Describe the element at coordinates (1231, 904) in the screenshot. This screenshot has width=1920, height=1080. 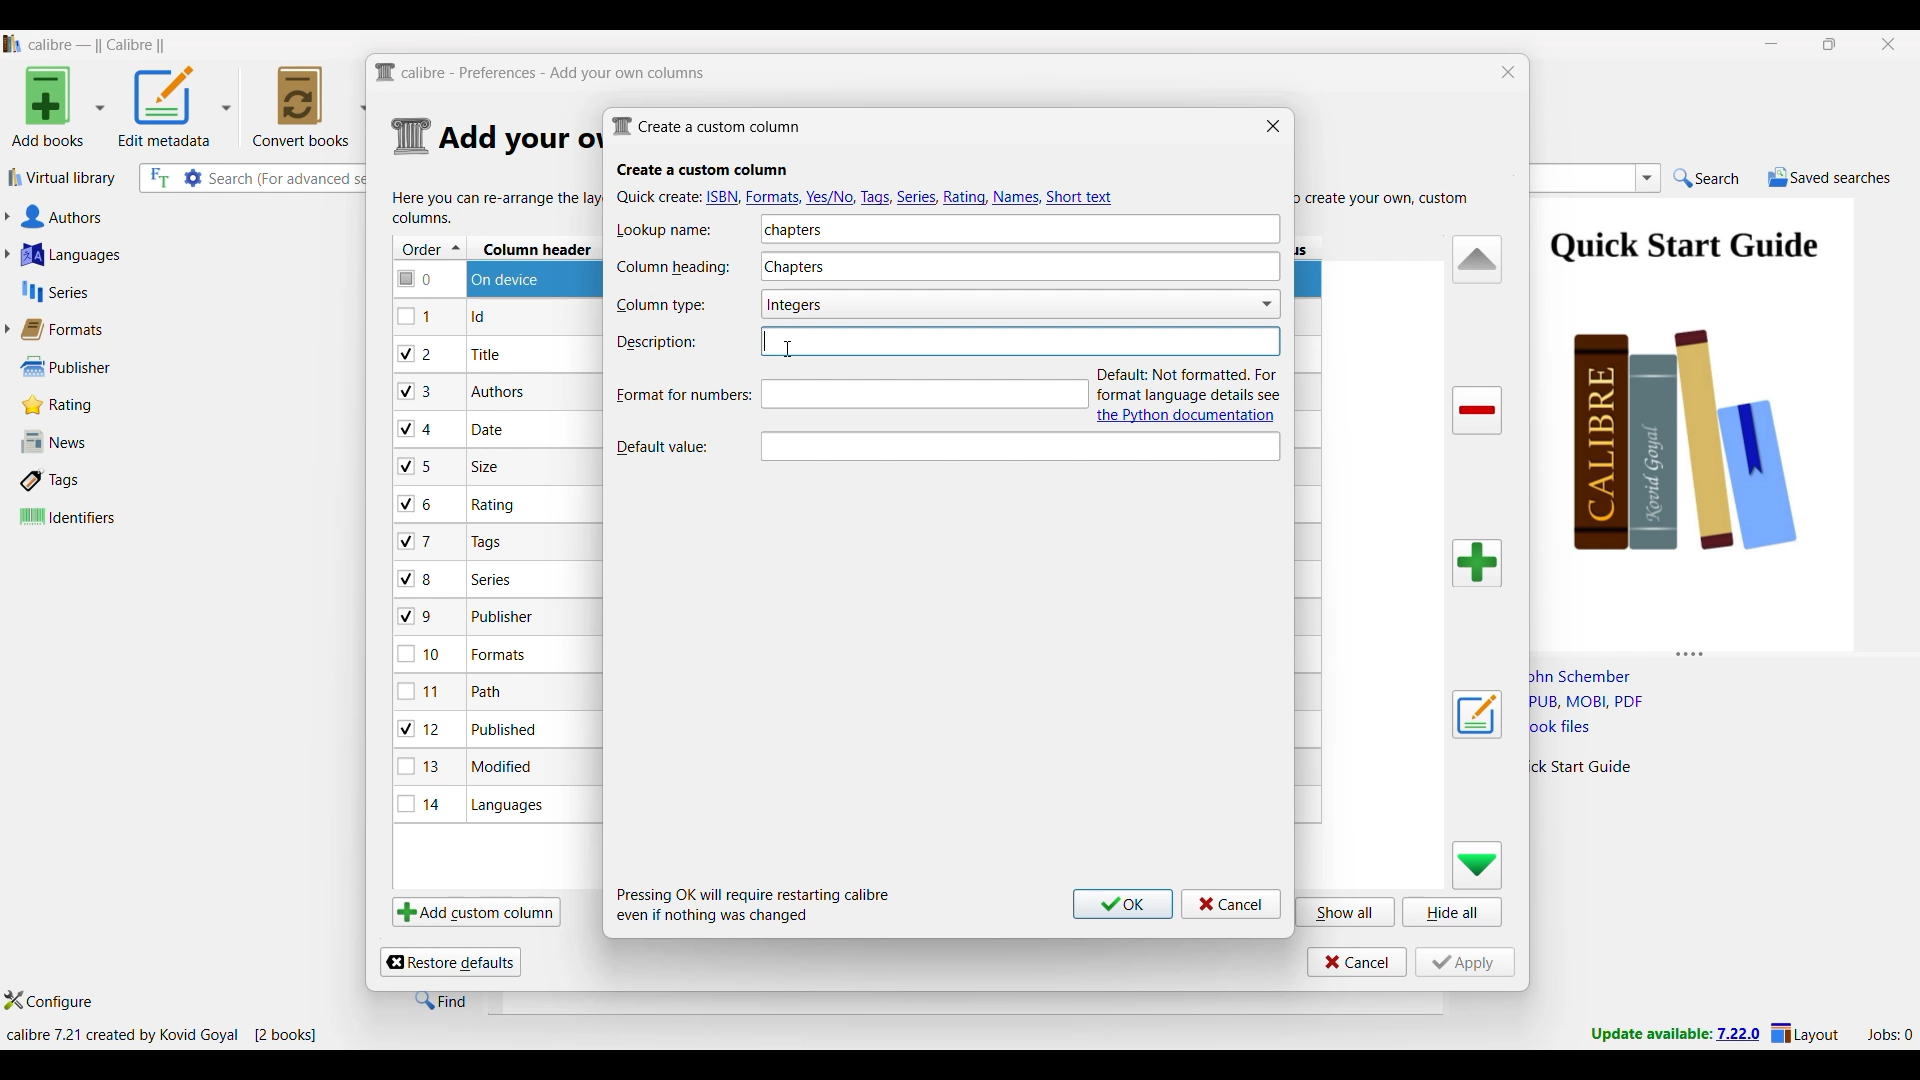
I see `Cancel` at that location.